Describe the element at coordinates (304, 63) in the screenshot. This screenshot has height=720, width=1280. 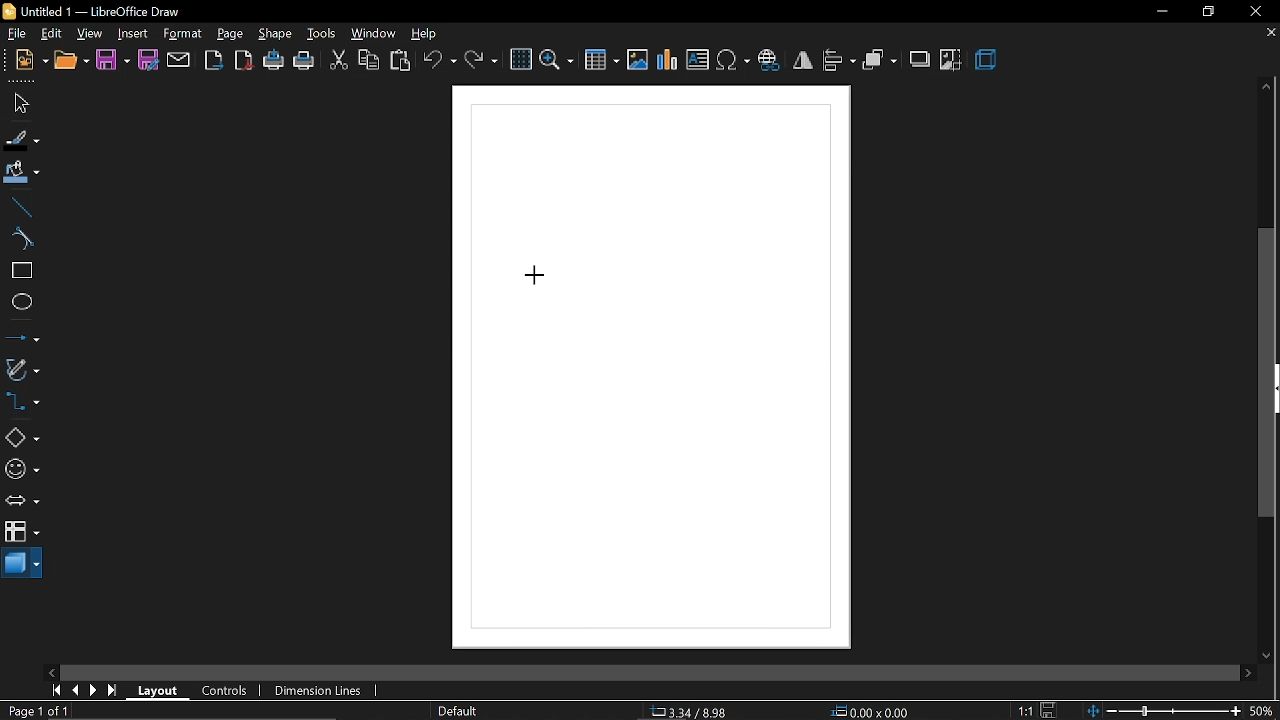
I see `print` at that location.